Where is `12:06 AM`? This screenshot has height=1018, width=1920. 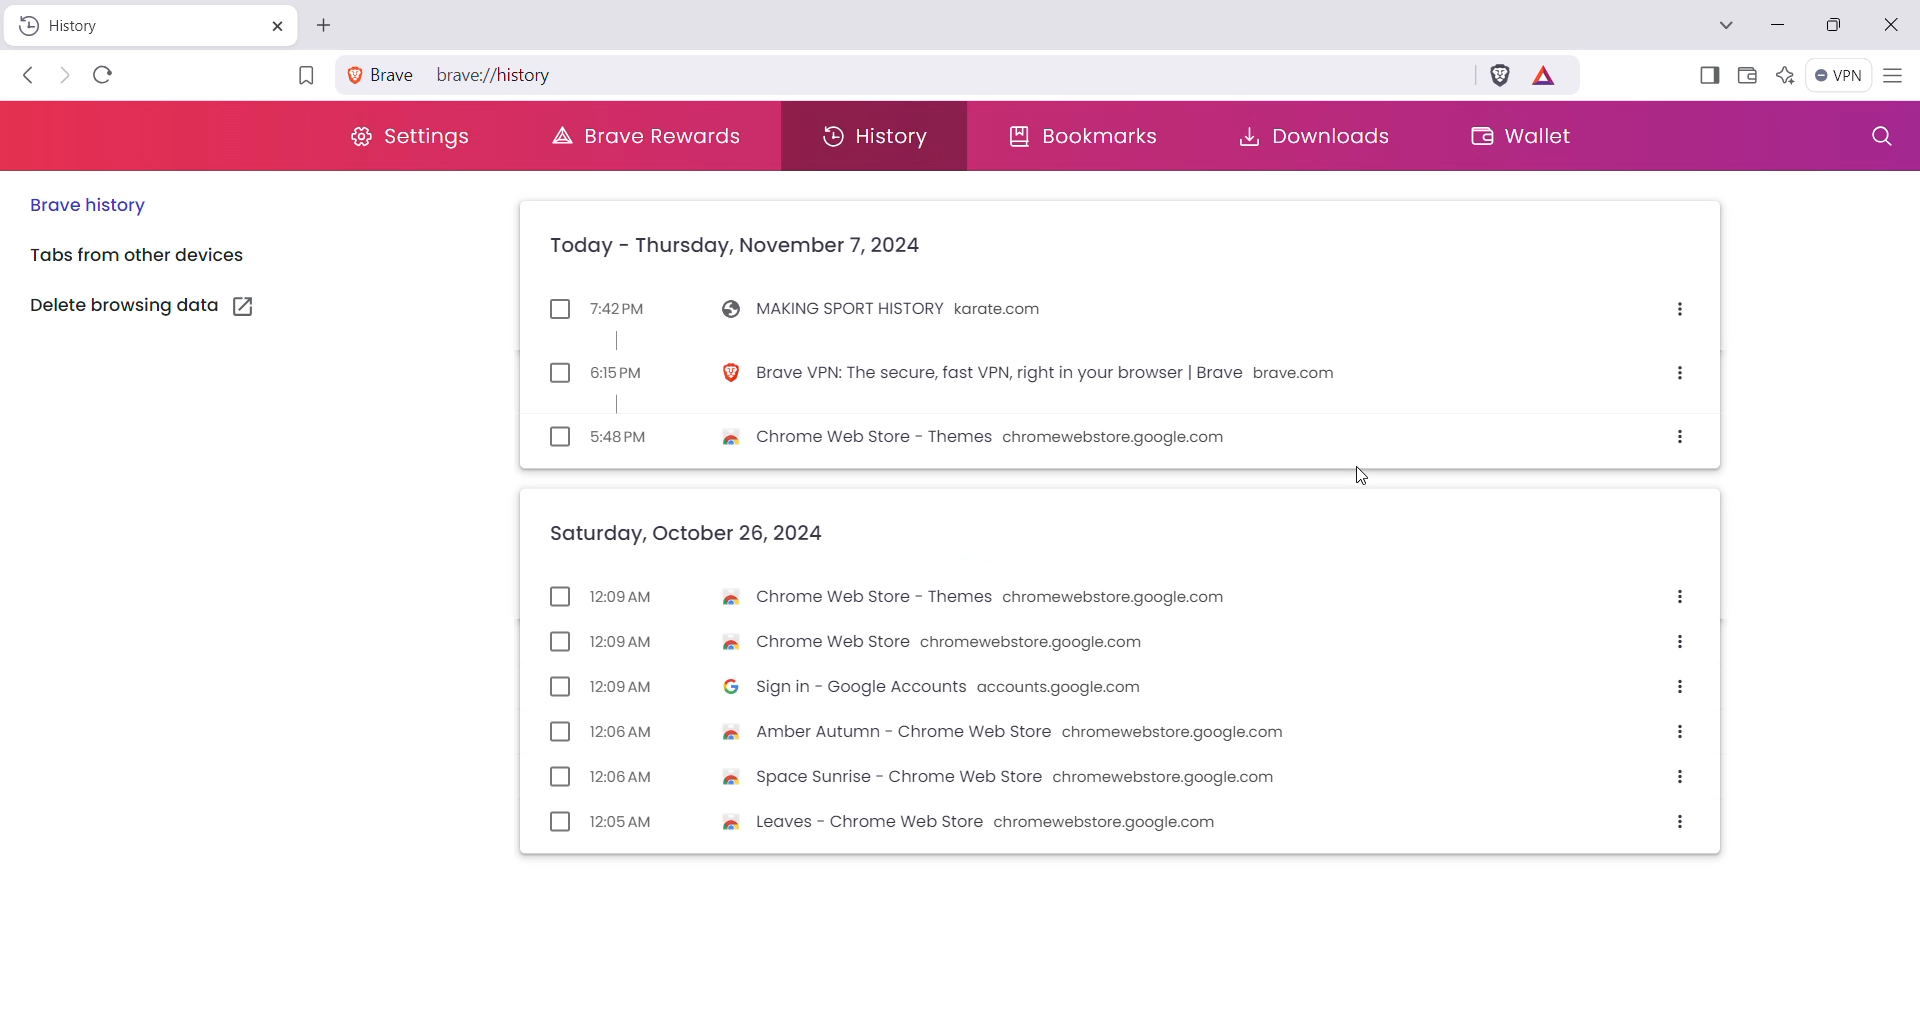
12:06 AM is located at coordinates (630, 732).